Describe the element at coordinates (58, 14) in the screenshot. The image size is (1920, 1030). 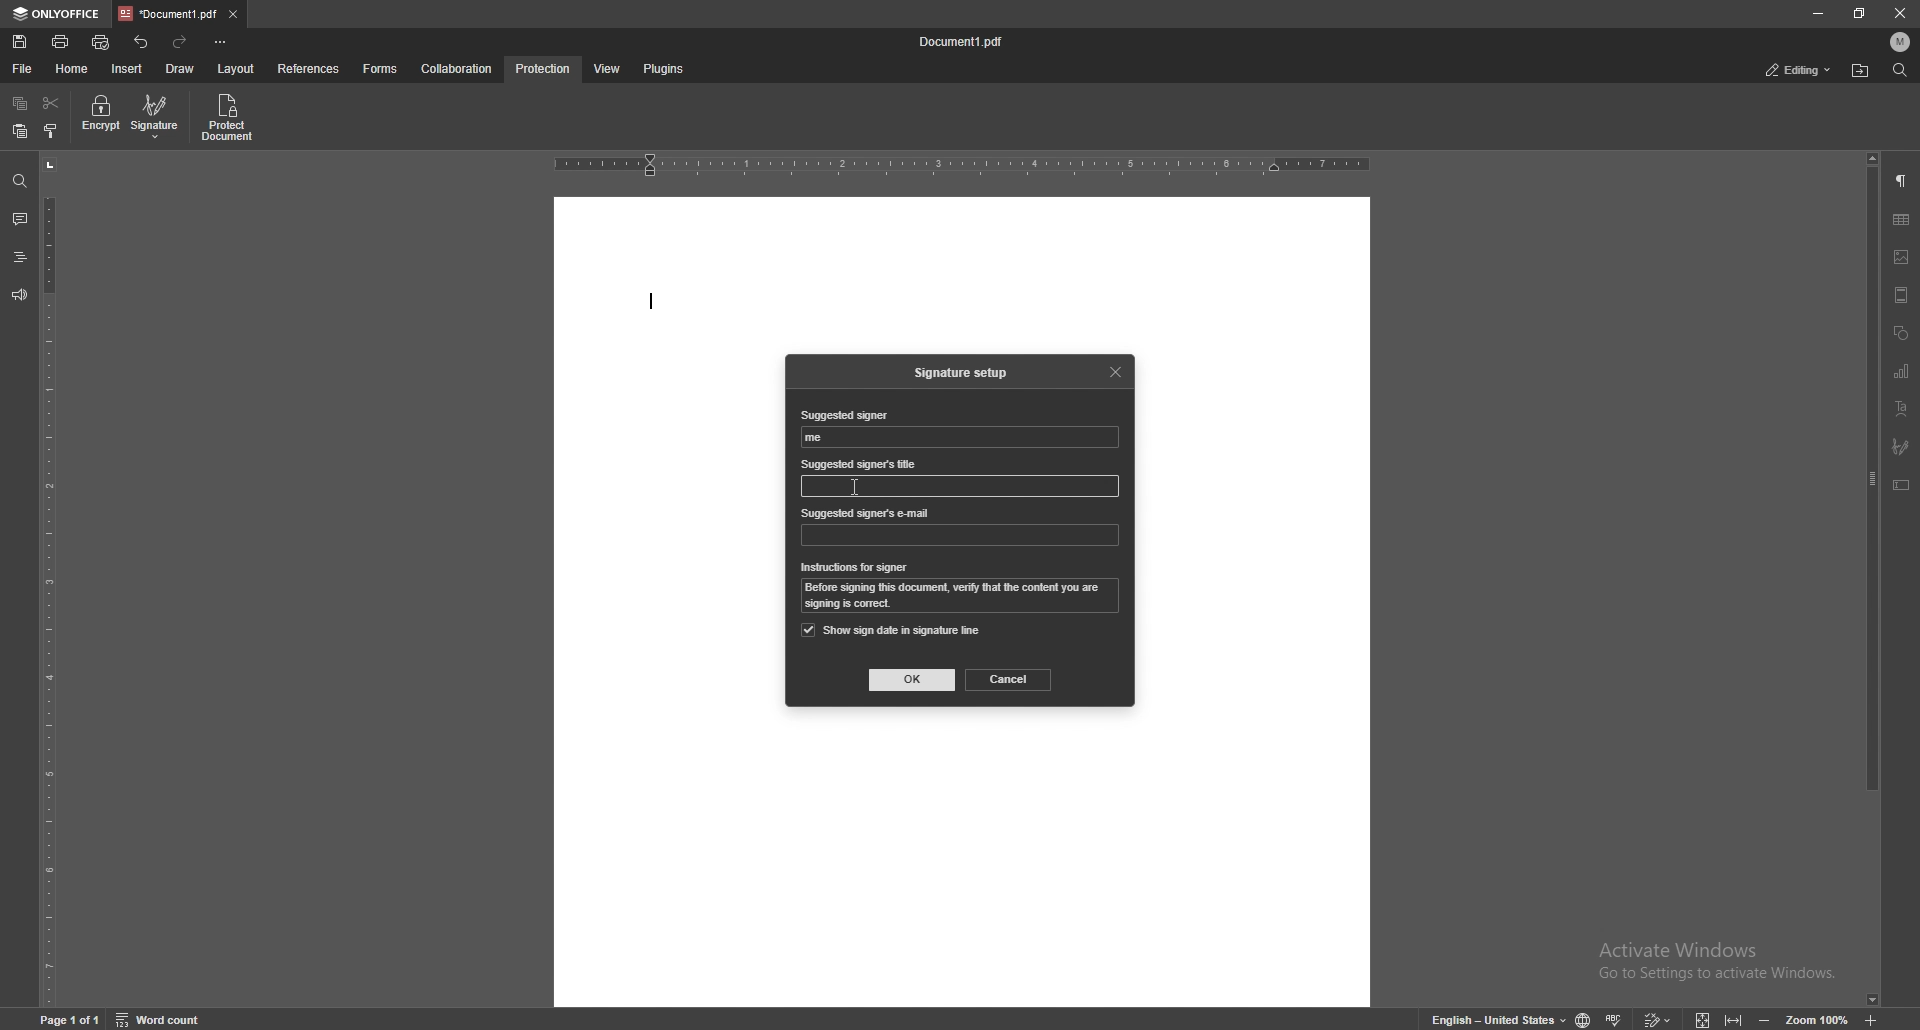
I see `onlyoffice` at that location.